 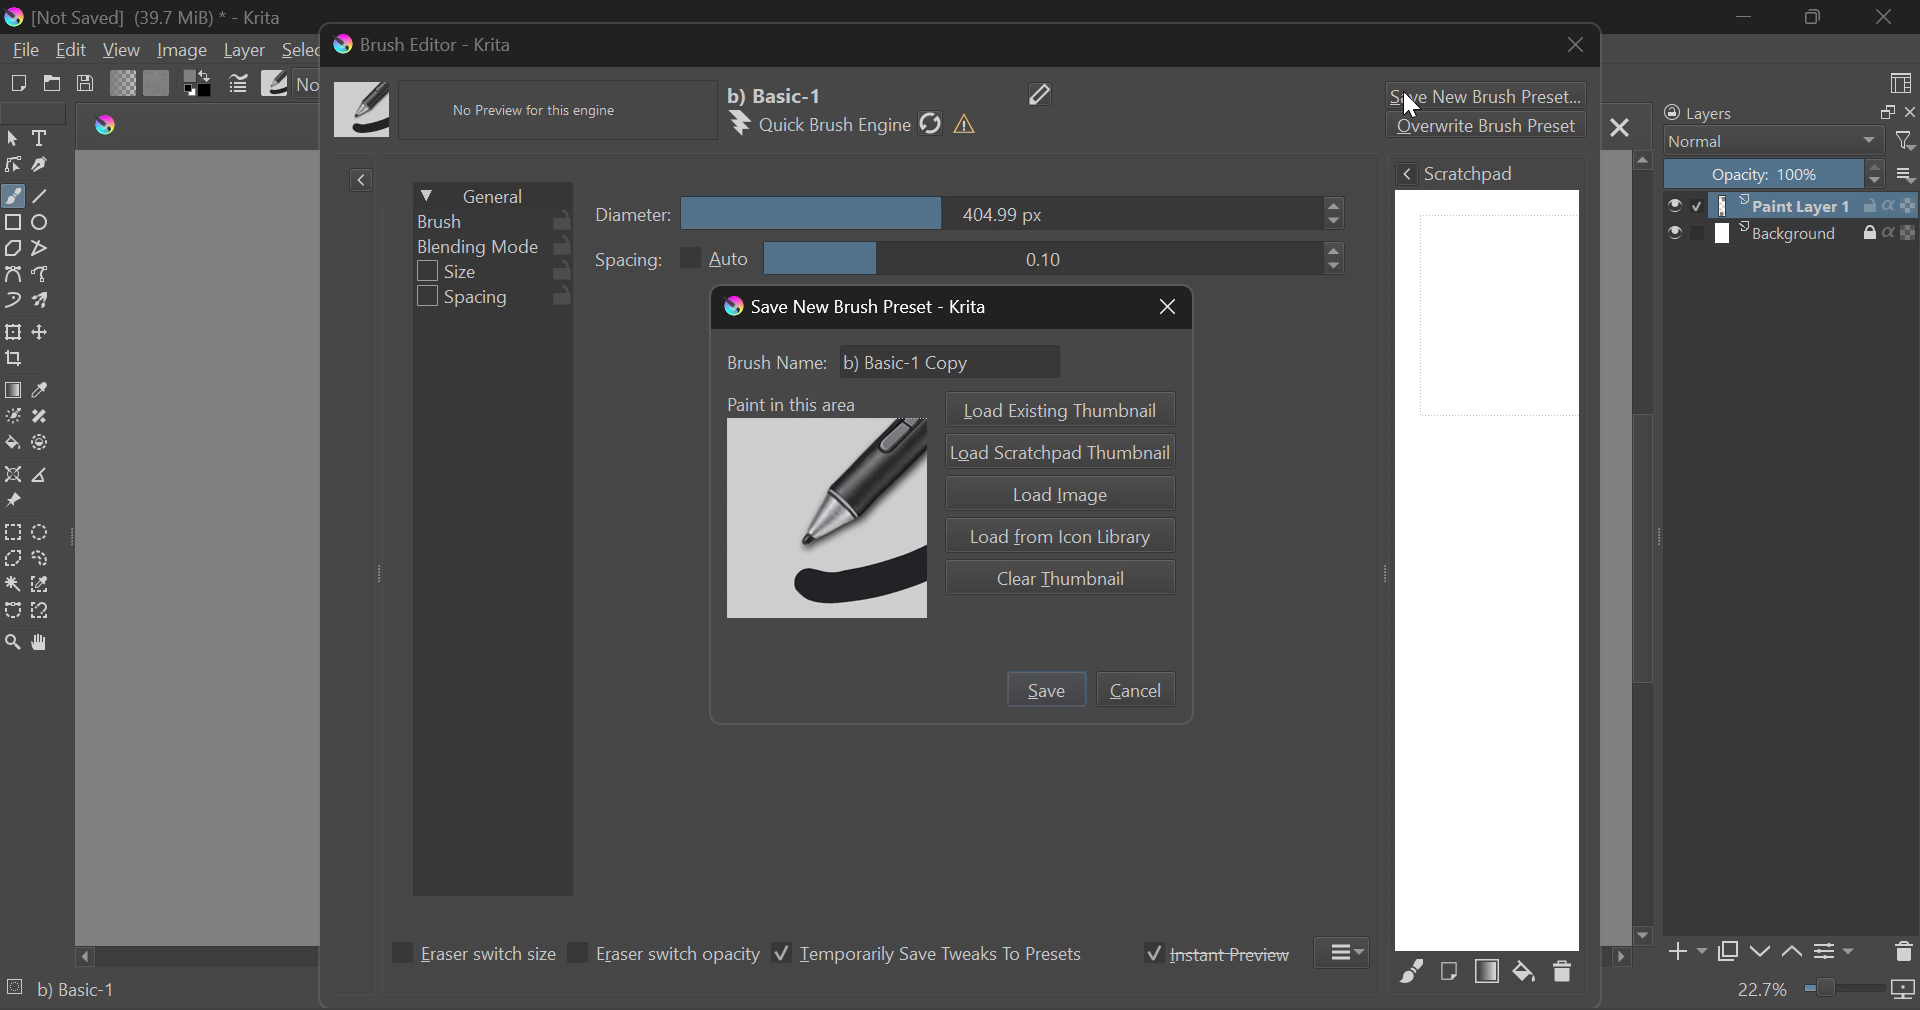 What do you see at coordinates (143, 17) in the screenshot?
I see `(Not Saved) (39,7 MB)* -Krita` at bounding box center [143, 17].